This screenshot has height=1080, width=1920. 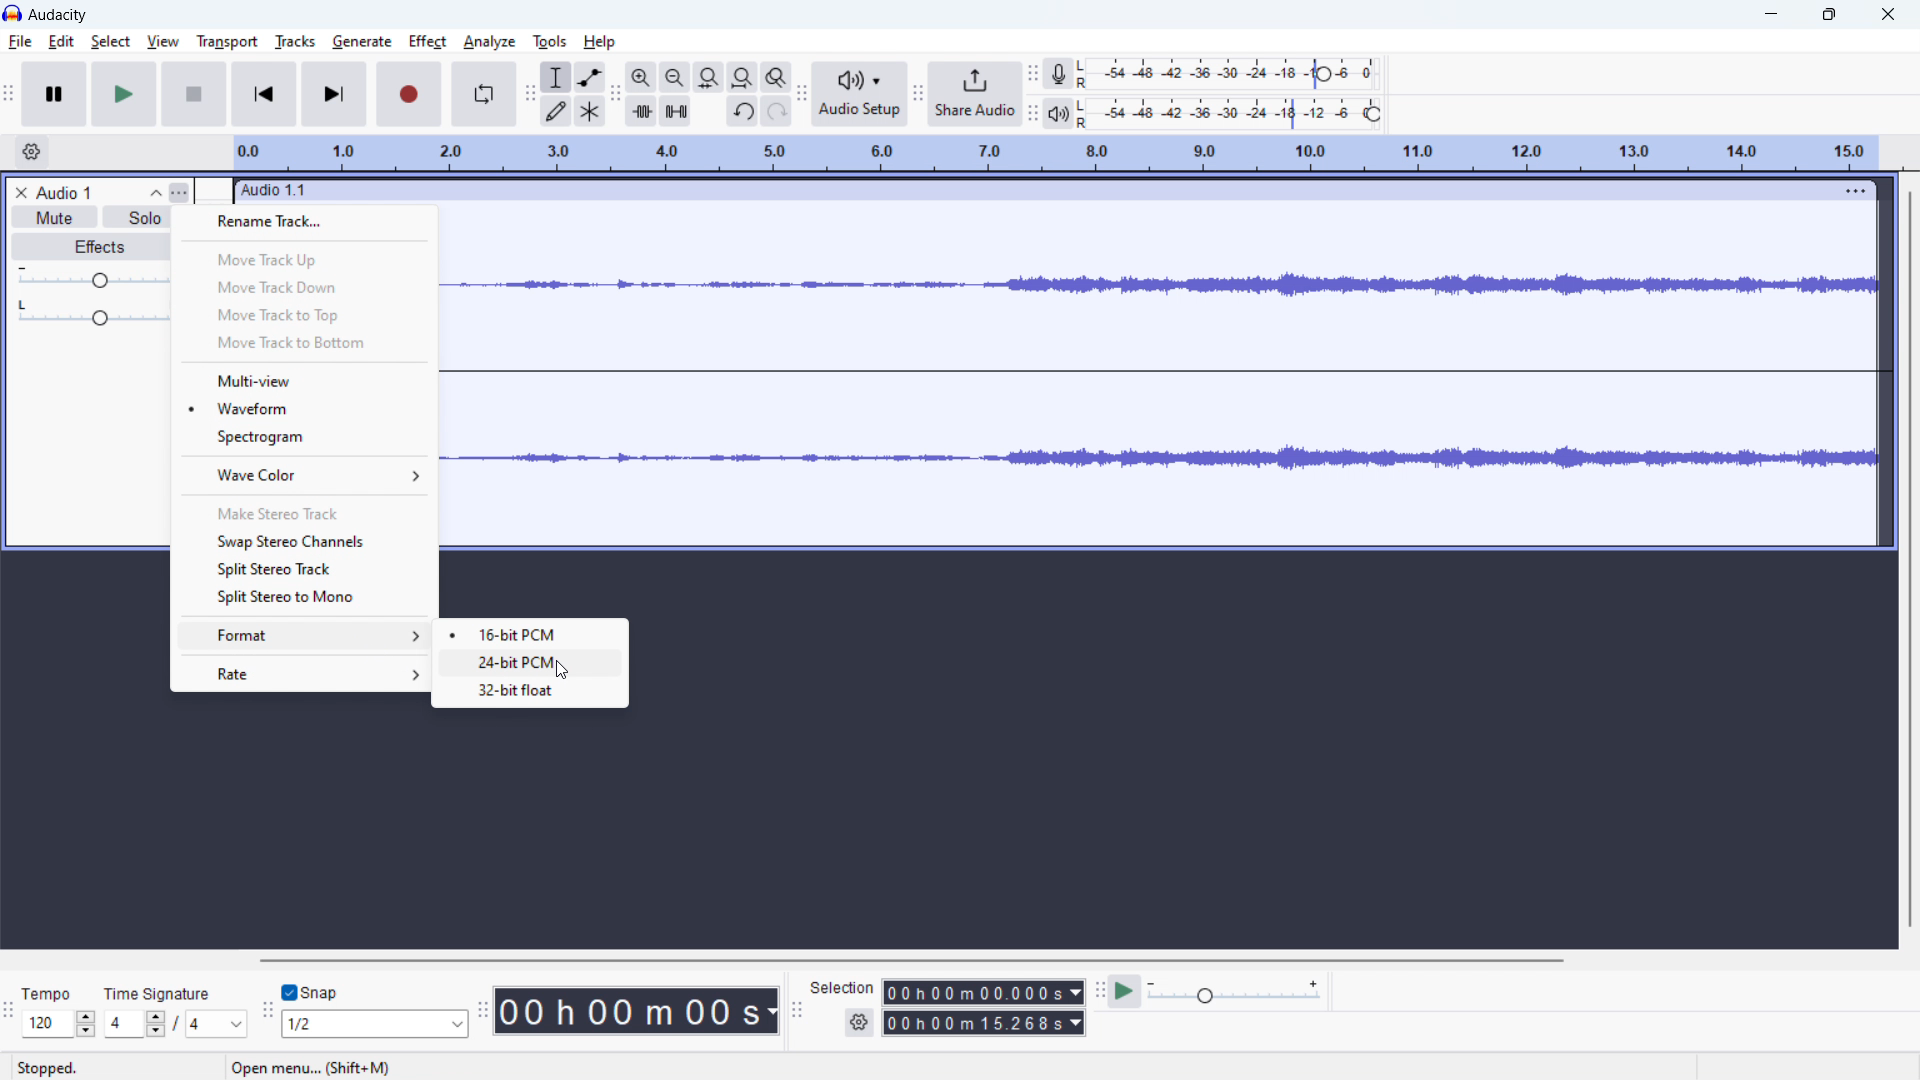 What do you see at coordinates (1032, 72) in the screenshot?
I see `recording meter toolbar` at bounding box center [1032, 72].